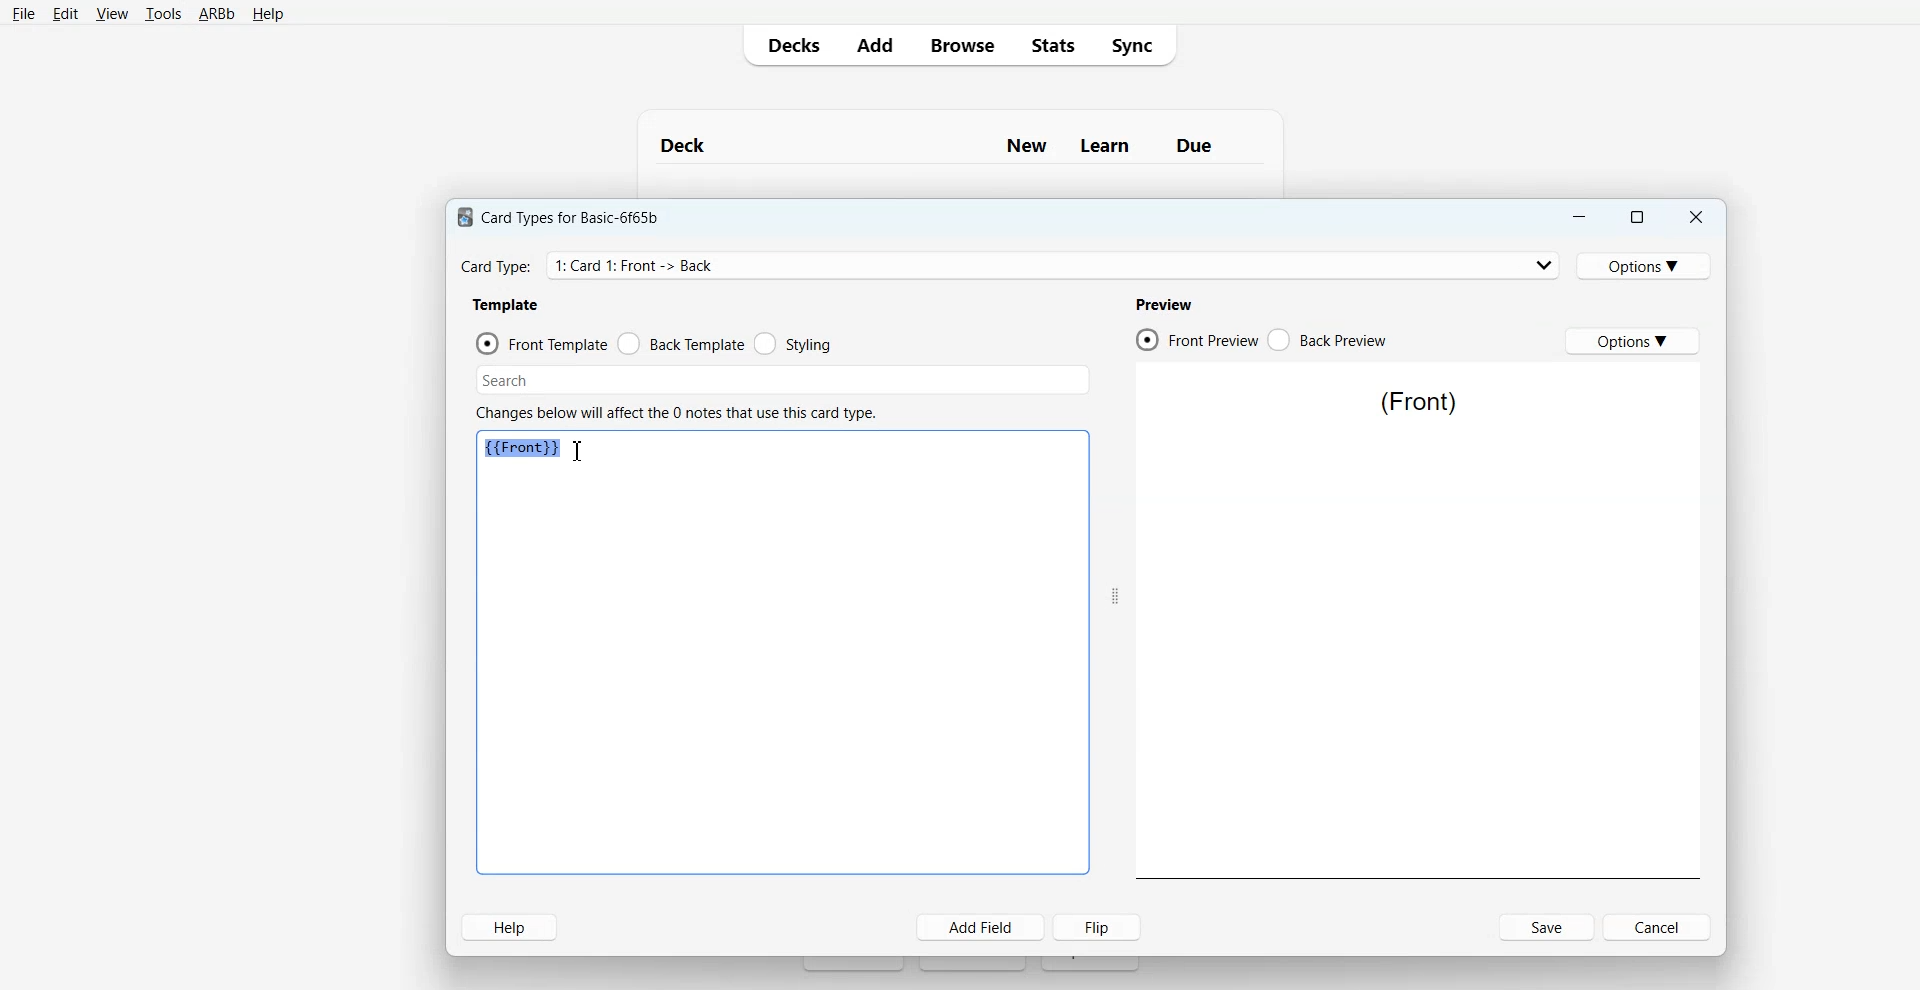 The image size is (1920, 990). What do you see at coordinates (510, 927) in the screenshot?
I see `Help` at bounding box center [510, 927].